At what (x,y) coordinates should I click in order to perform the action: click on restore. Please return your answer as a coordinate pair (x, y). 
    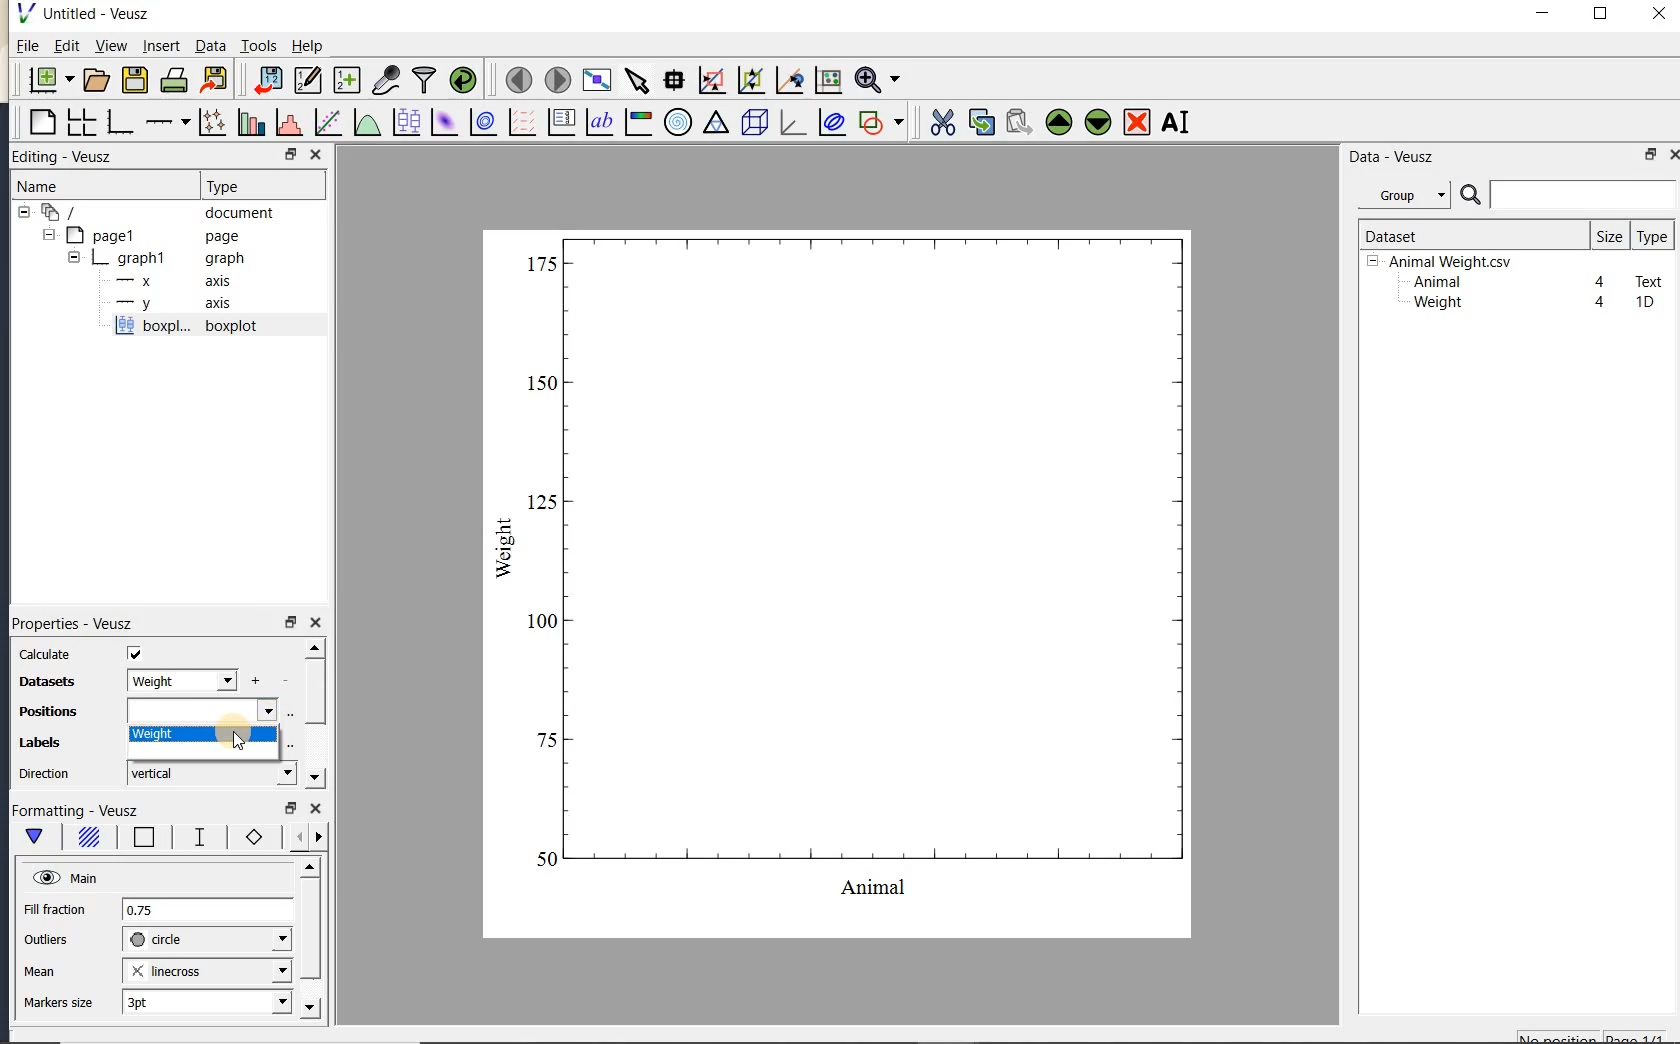
    Looking at the image, I should click on (292, 809).